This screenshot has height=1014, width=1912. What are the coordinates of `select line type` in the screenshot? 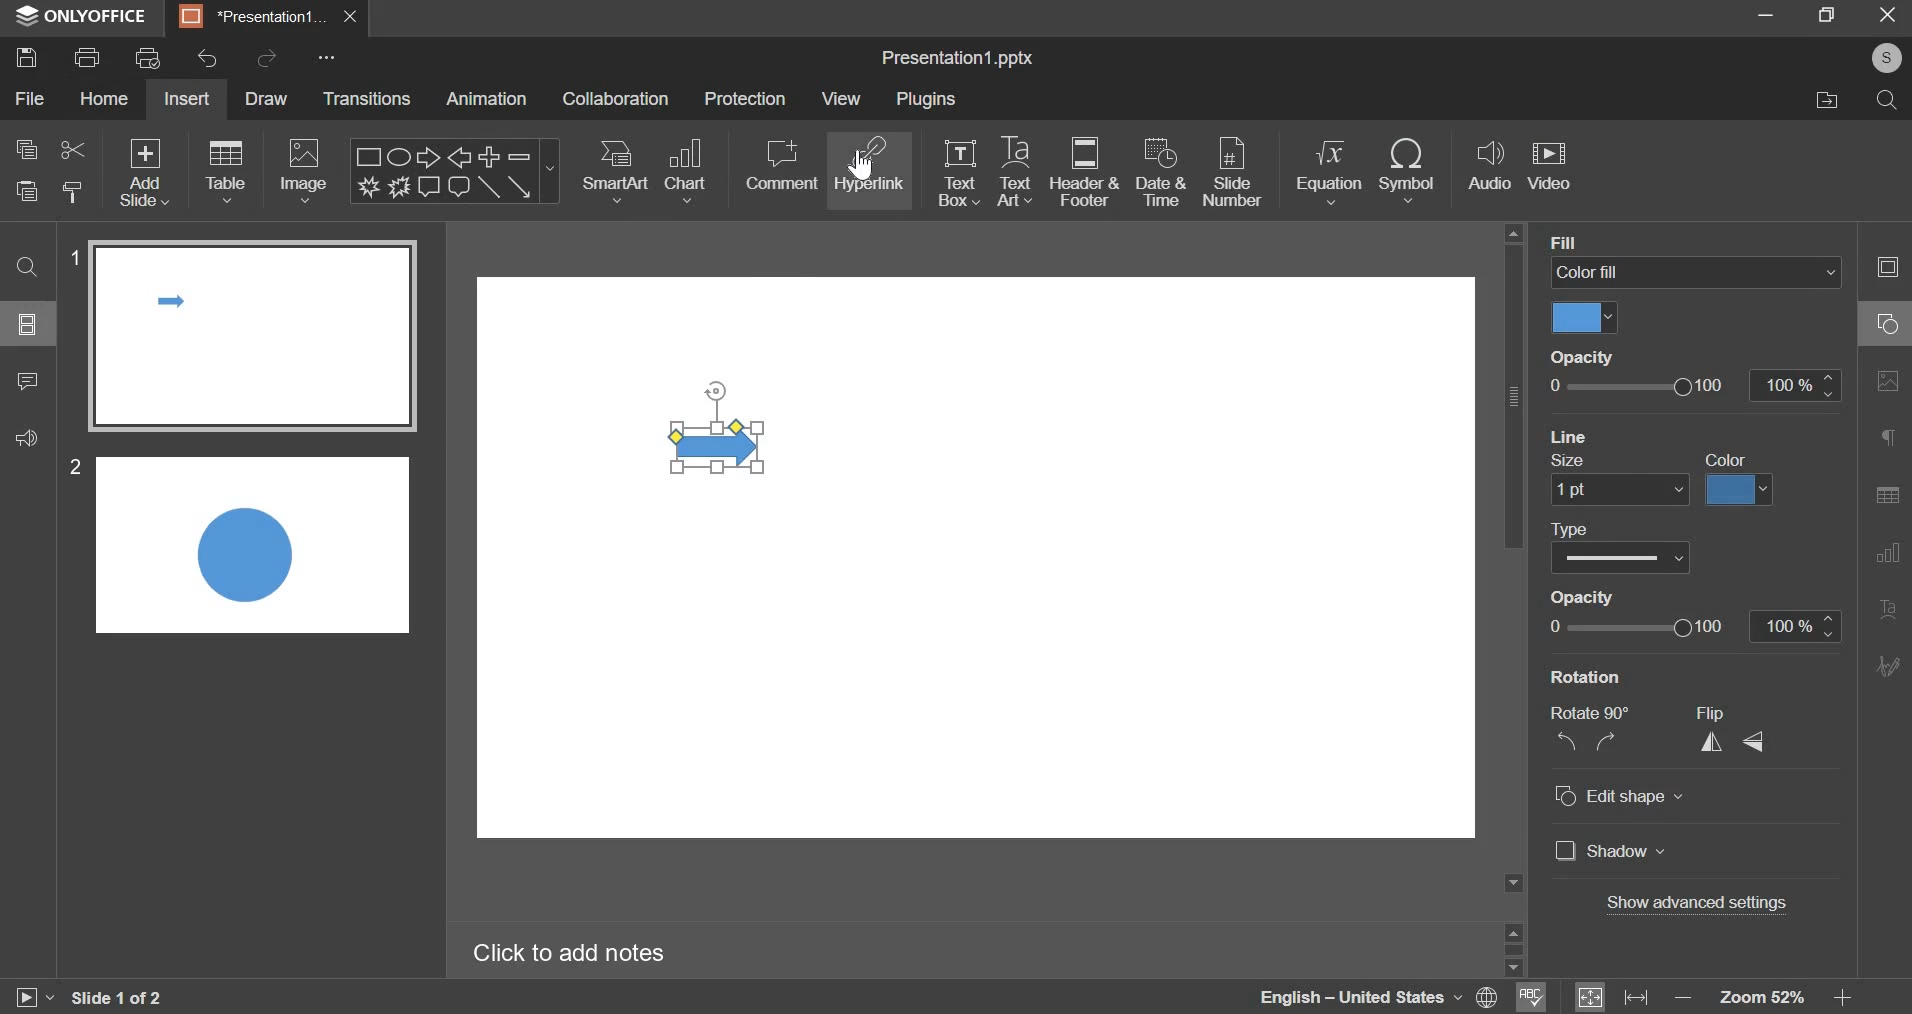 It's located at (1624, 560).